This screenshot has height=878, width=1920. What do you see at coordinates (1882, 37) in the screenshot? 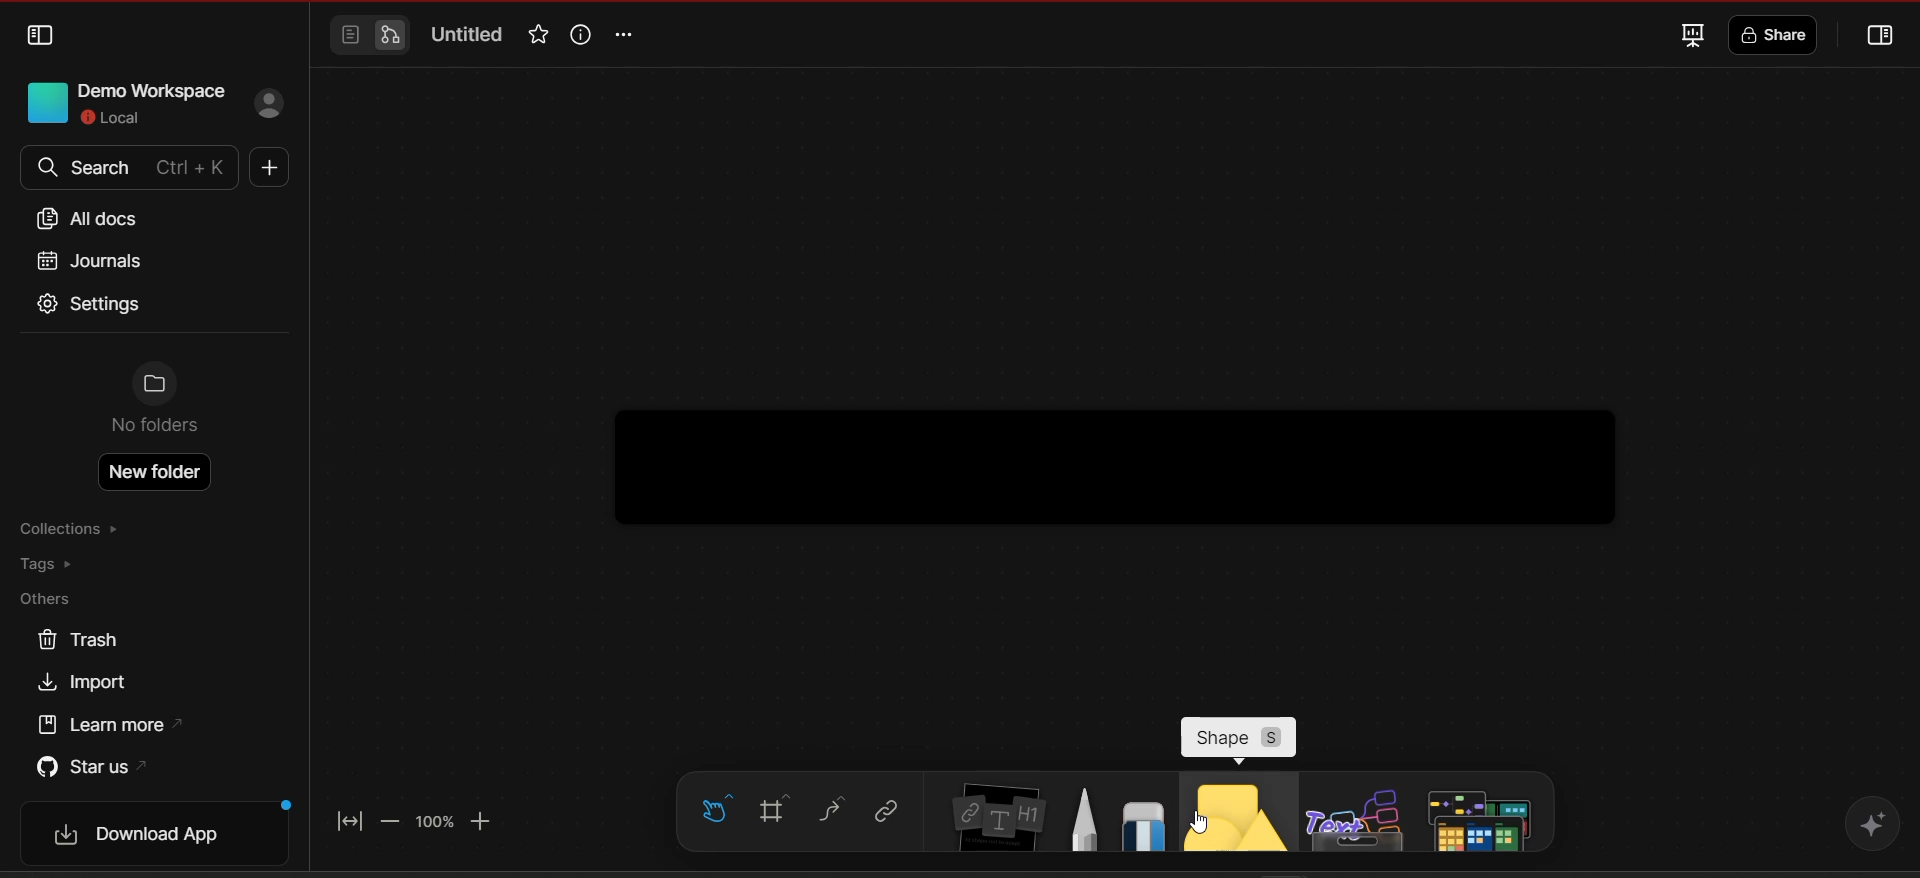
I see `collapse or open sidebar` at bounding box center [1882, 37].